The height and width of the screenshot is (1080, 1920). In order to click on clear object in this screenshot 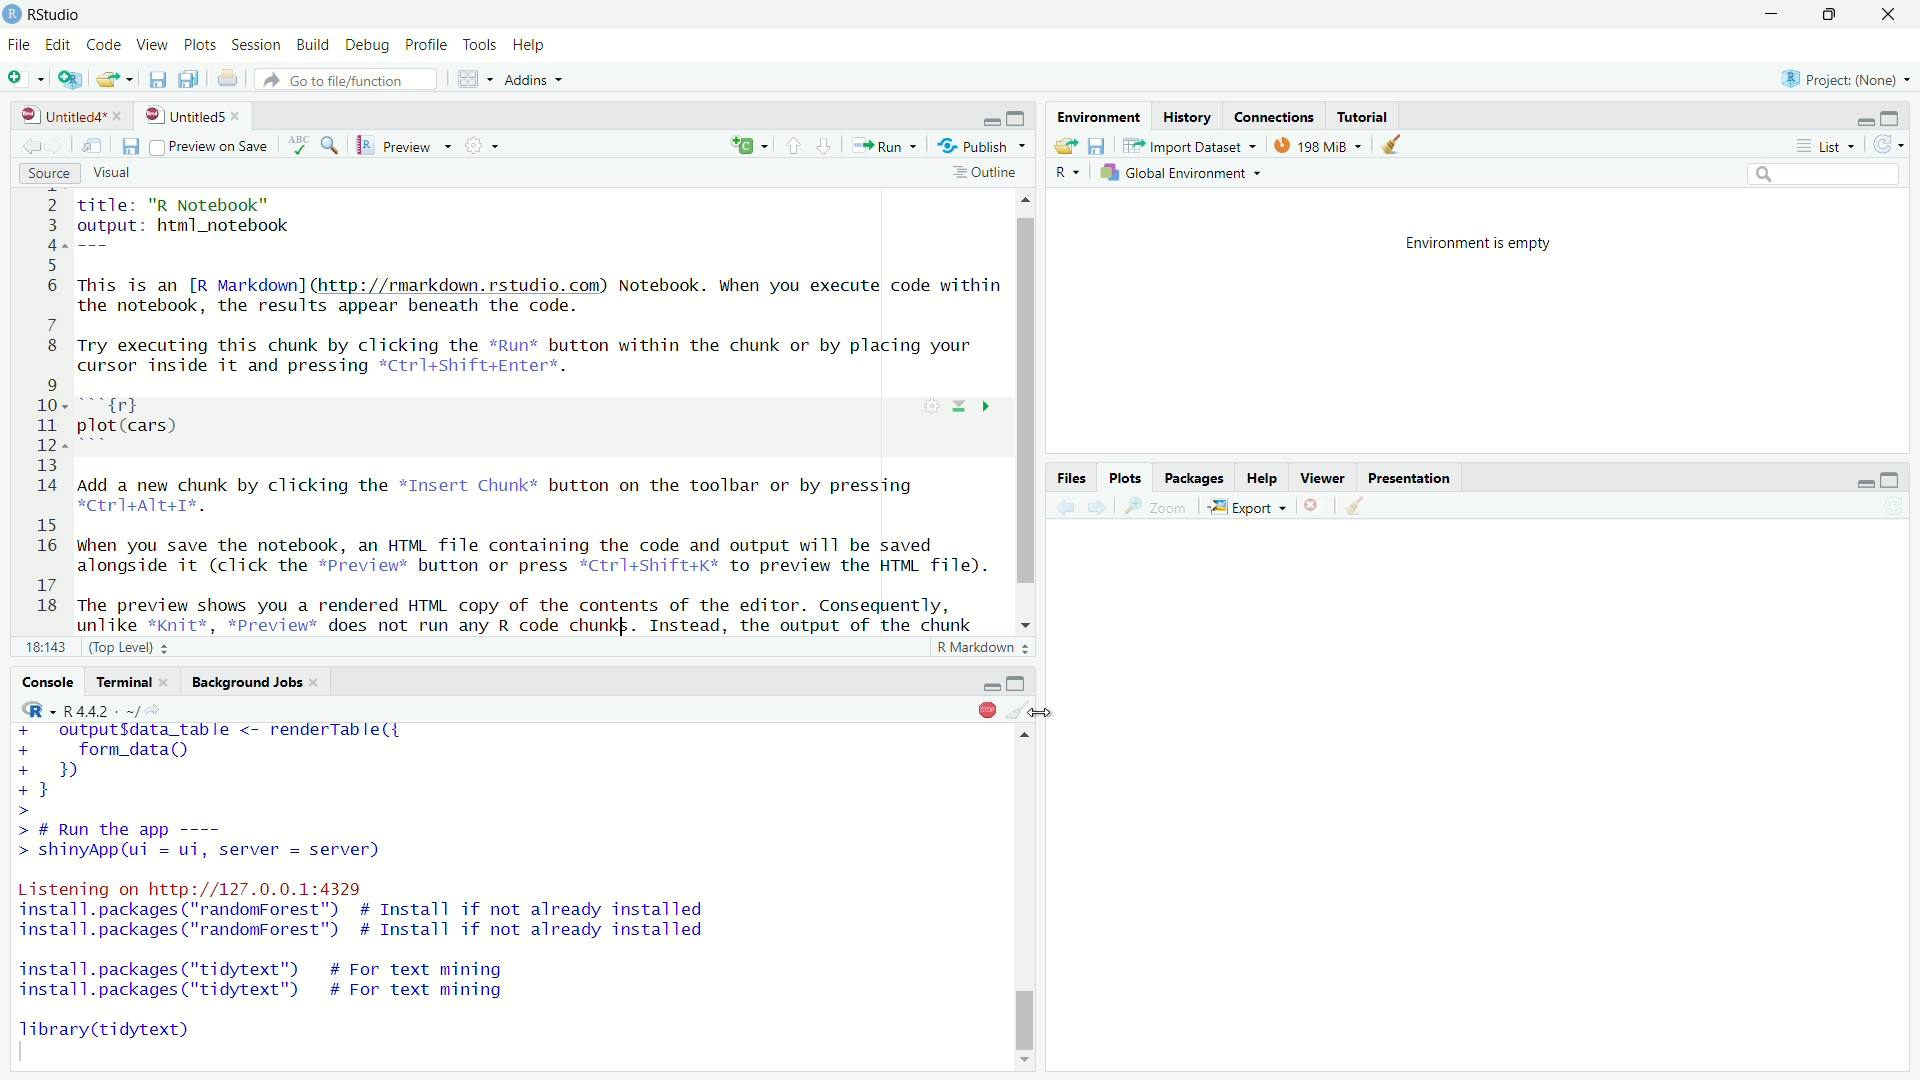, I will do `click(1361, 507)`.